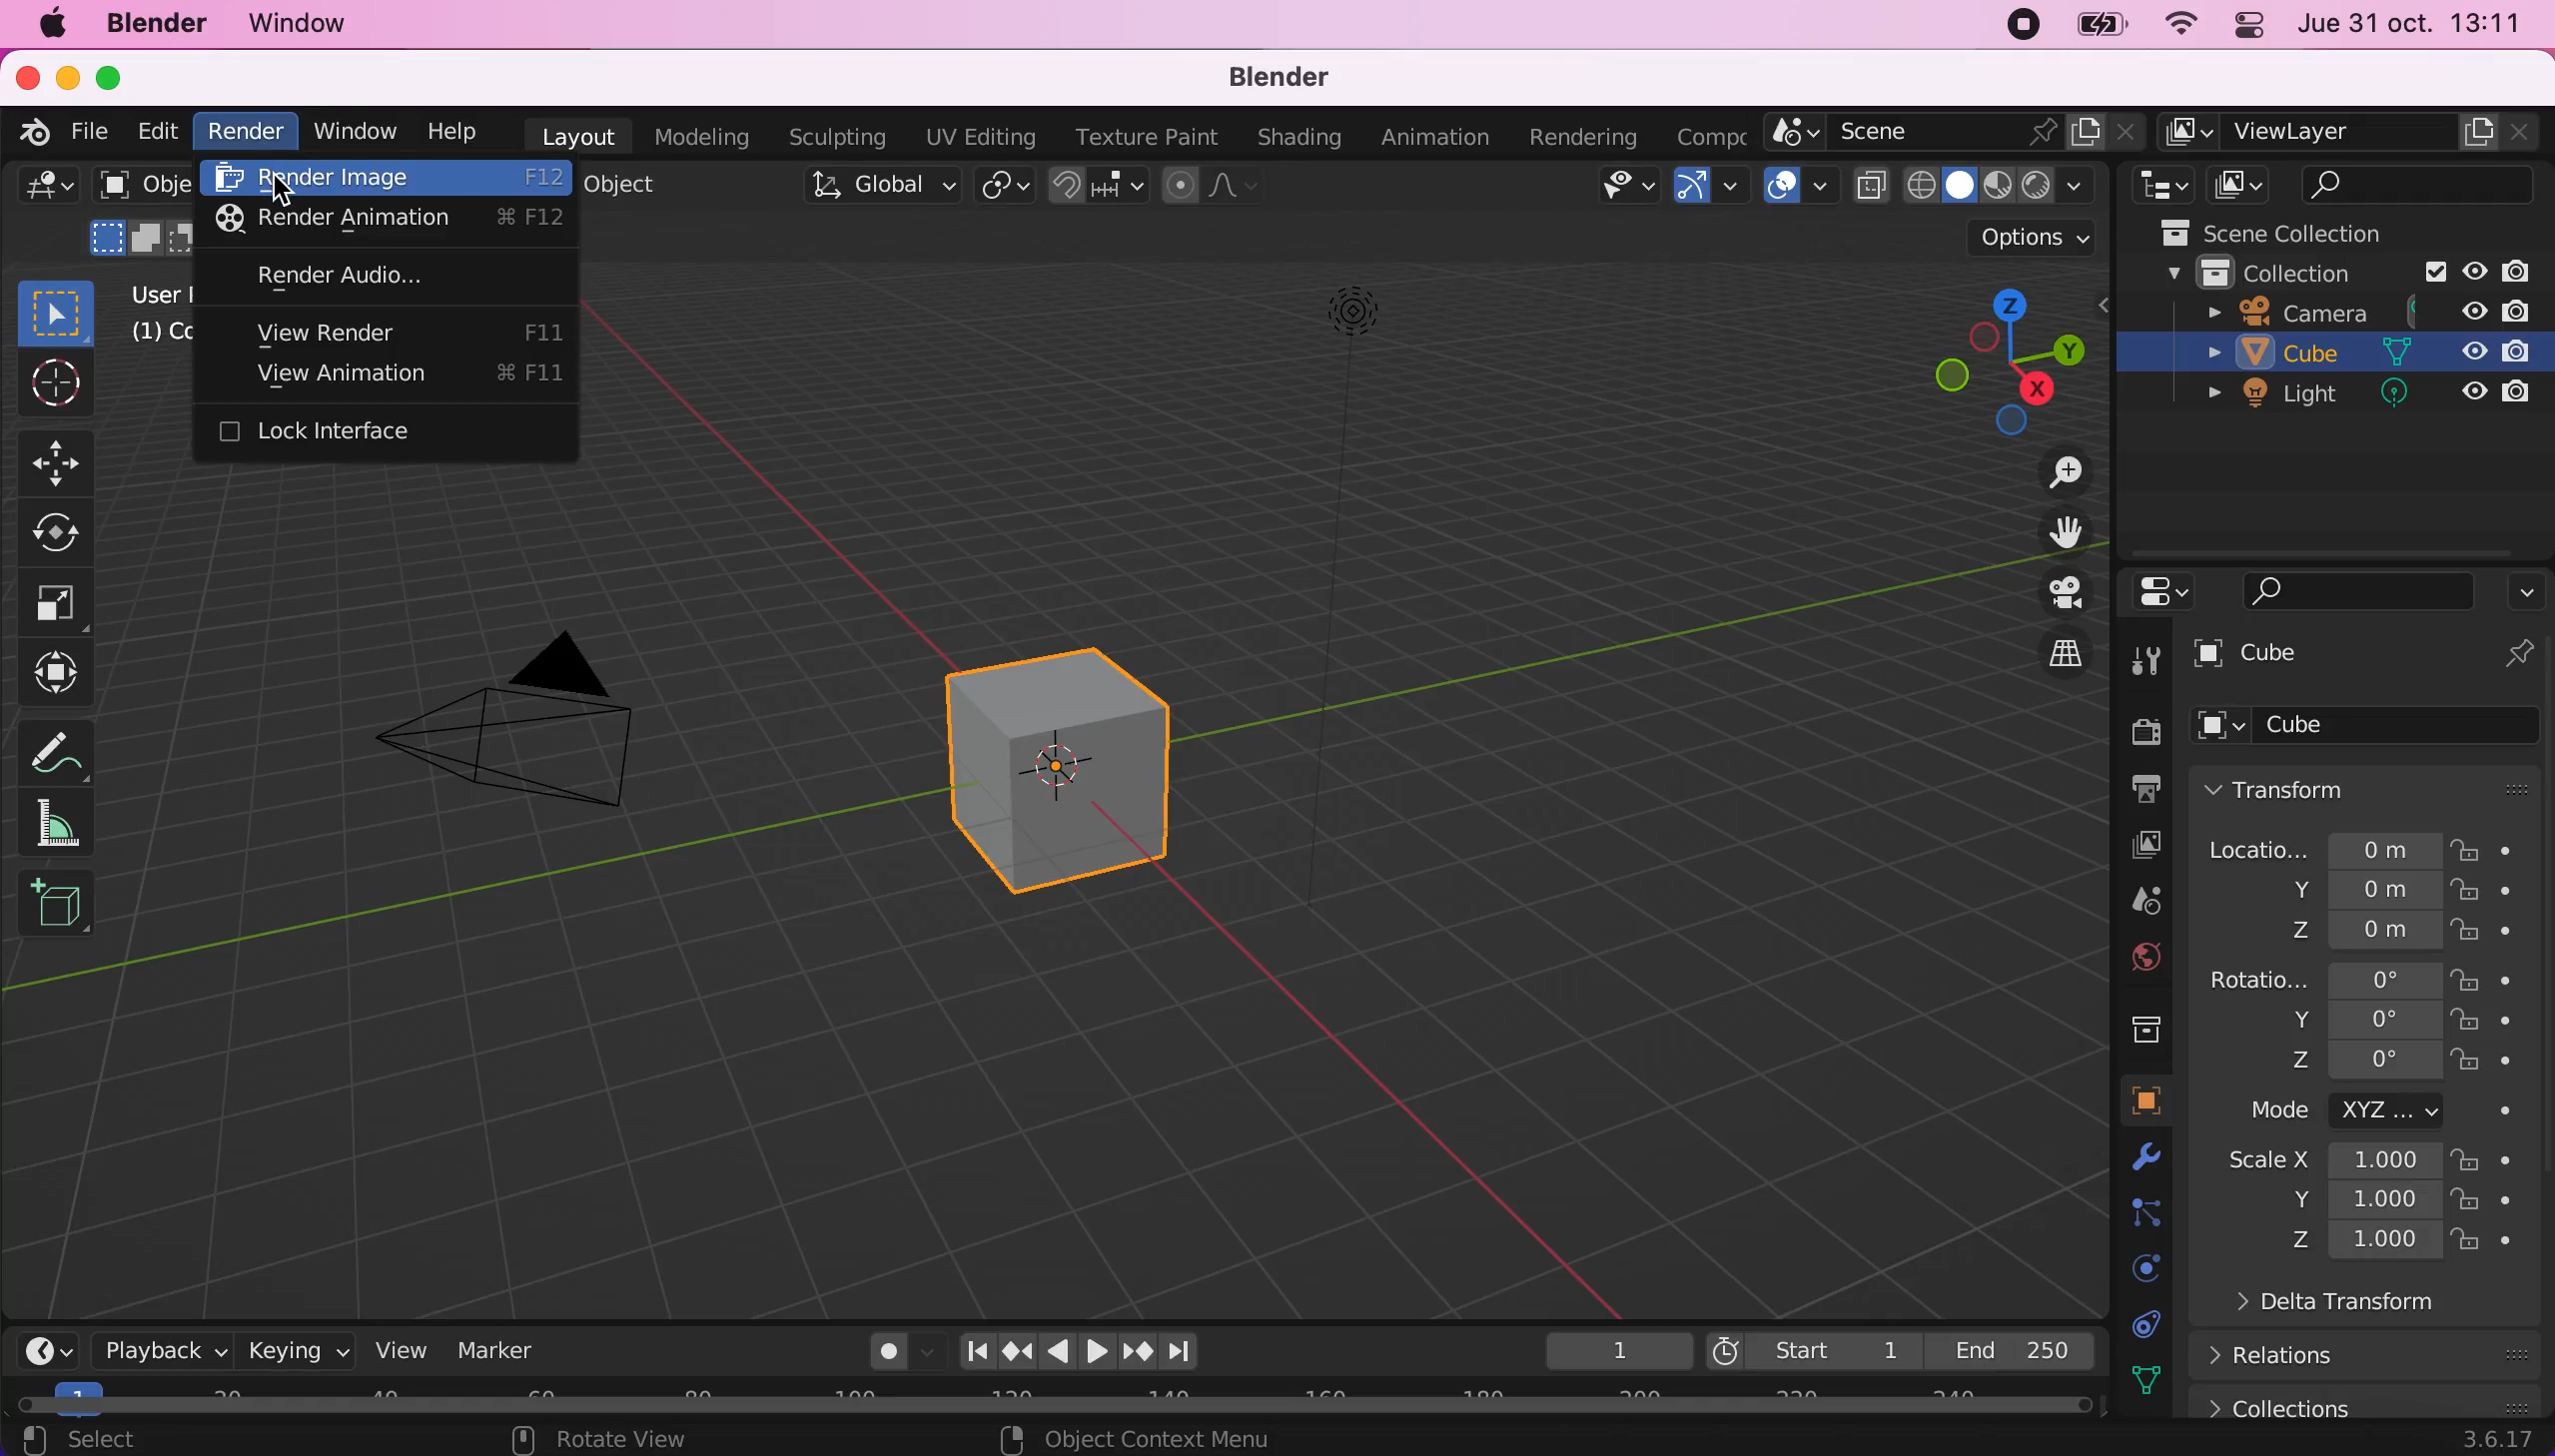 The height and width of the screenshot is (1456, 2555). What do you see at coordinates (1298, 138) in the screenshot?
I see `shading` at bounding box center [1298, 138].